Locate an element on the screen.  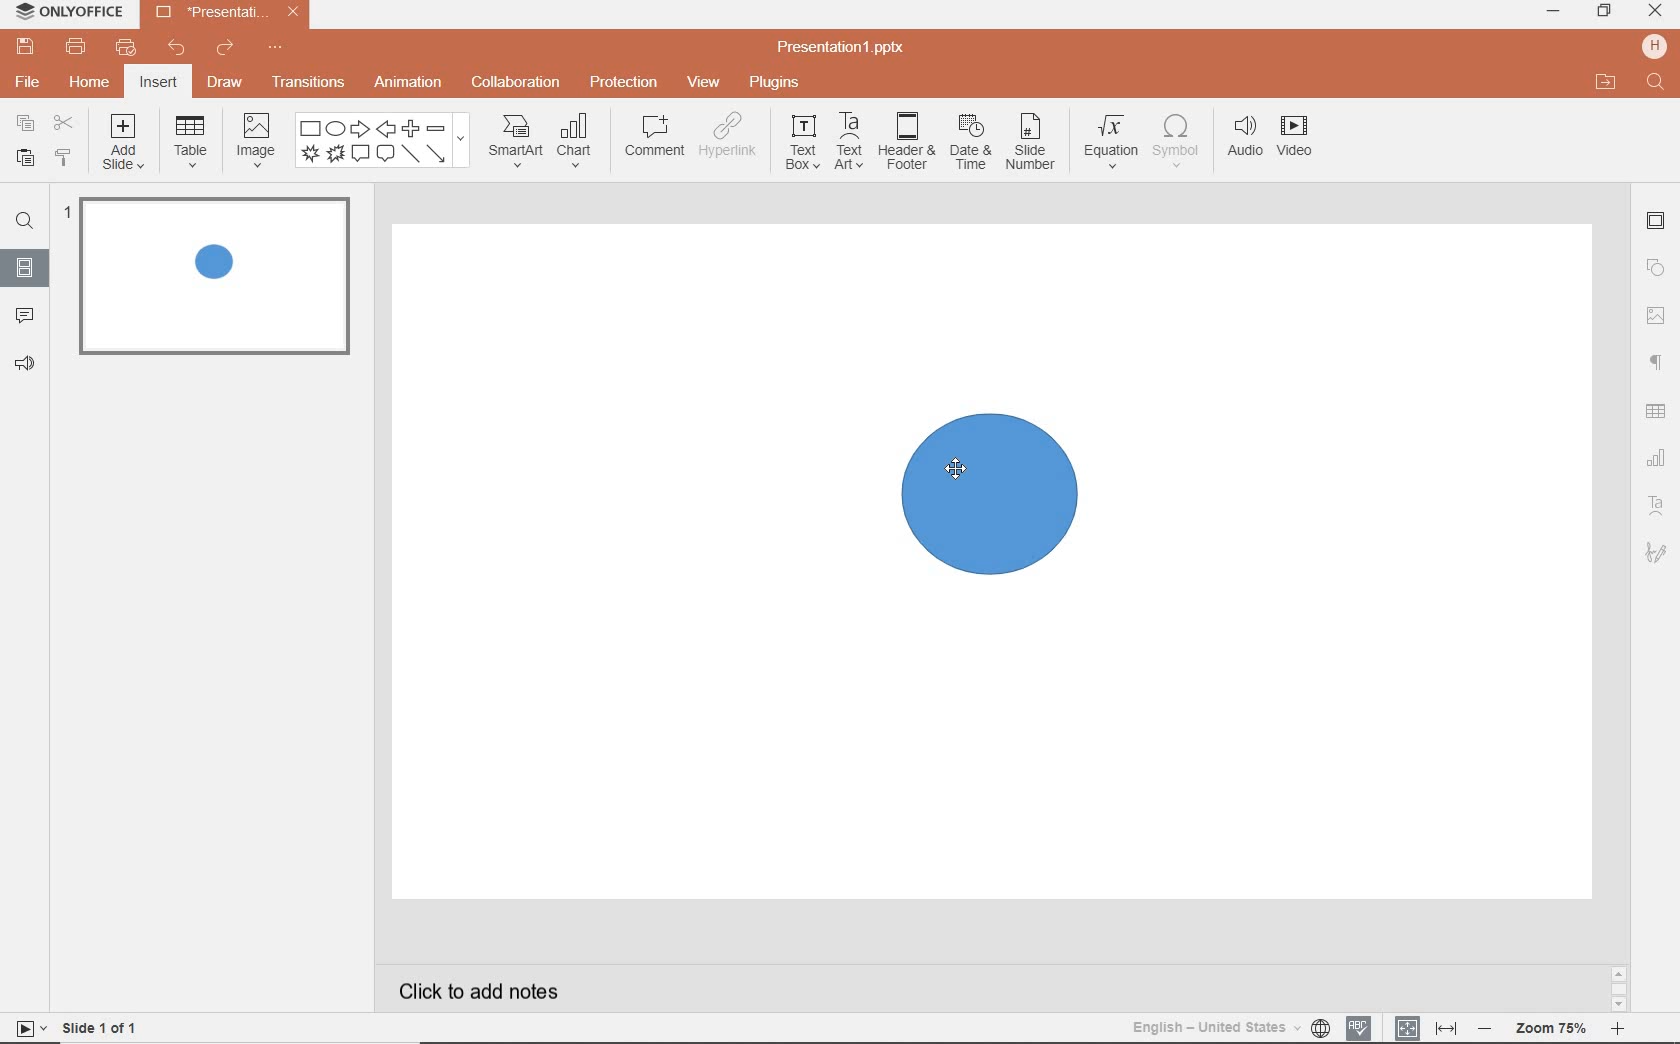
hyperlink is located at coordinates (730, 140).